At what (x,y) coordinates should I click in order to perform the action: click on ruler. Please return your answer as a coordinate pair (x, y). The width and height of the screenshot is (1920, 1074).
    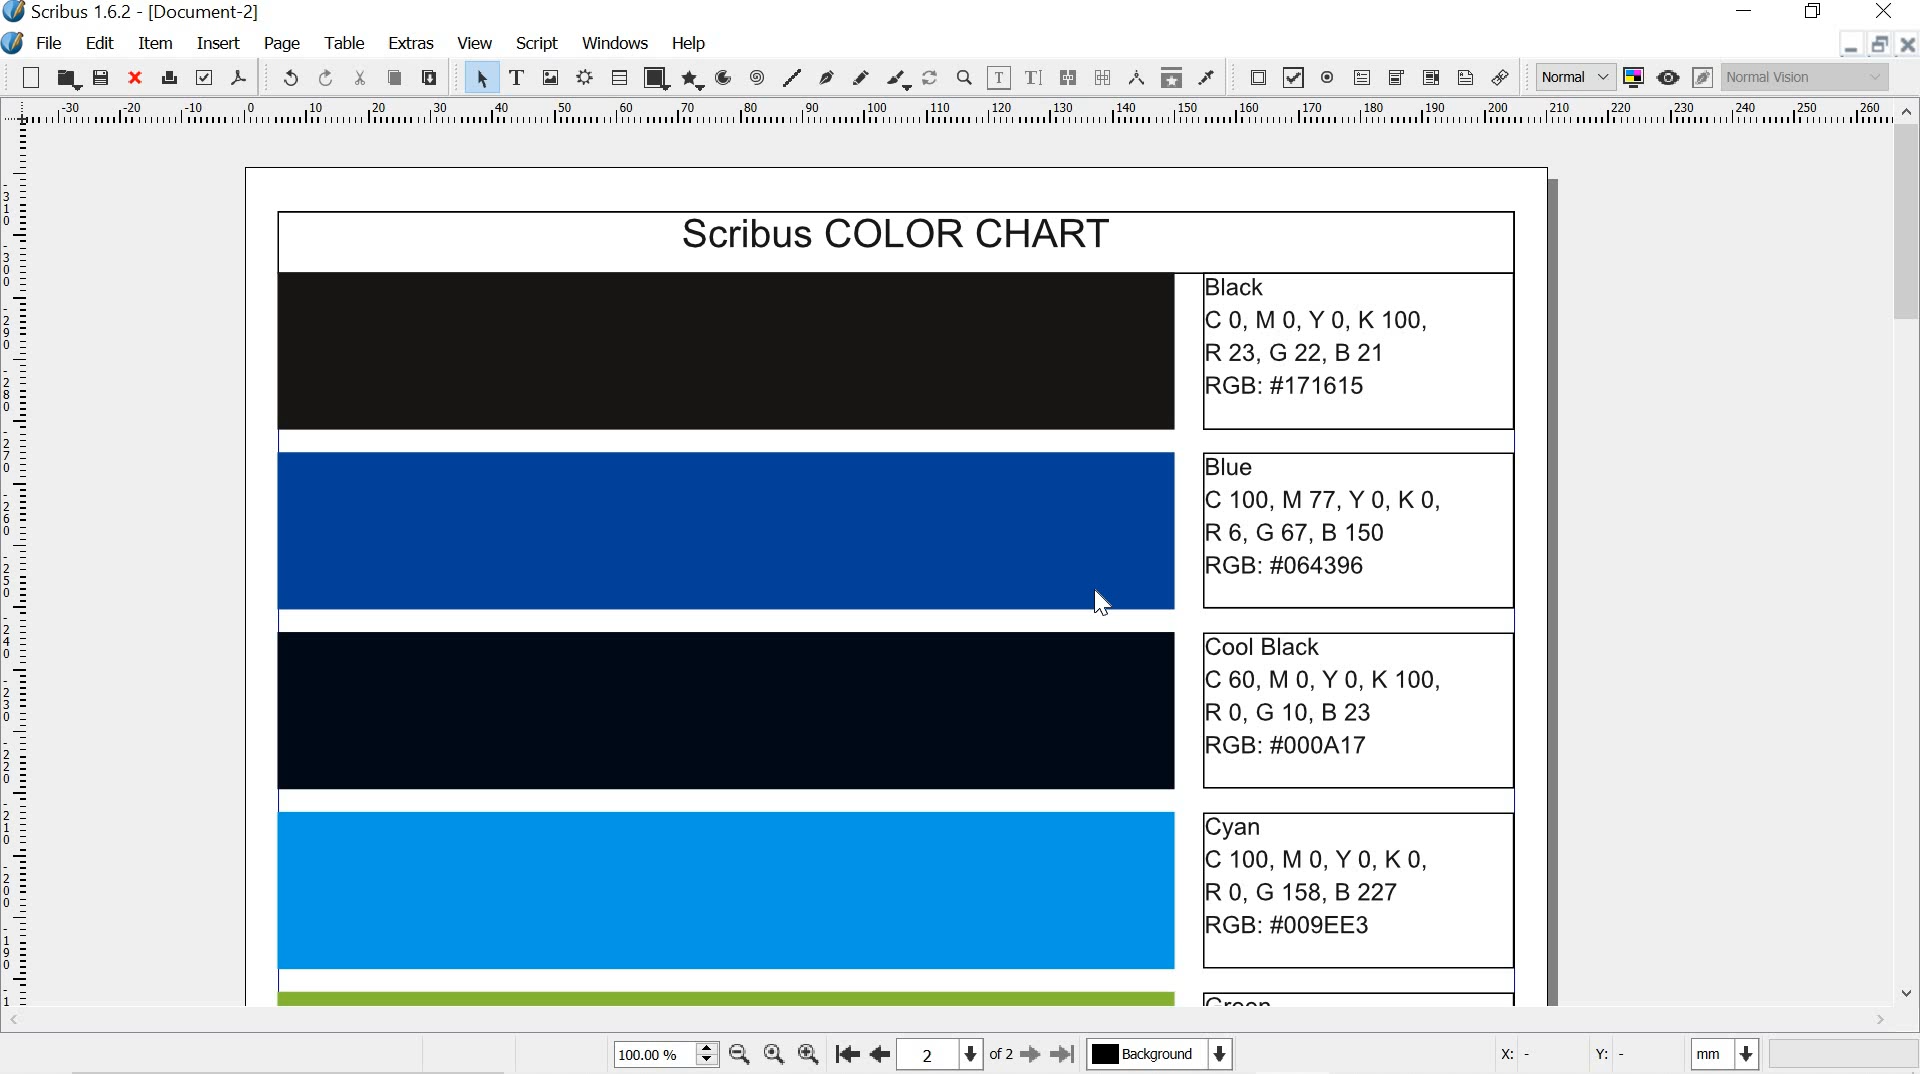
    Looking at the image, I should click on (943, 114).